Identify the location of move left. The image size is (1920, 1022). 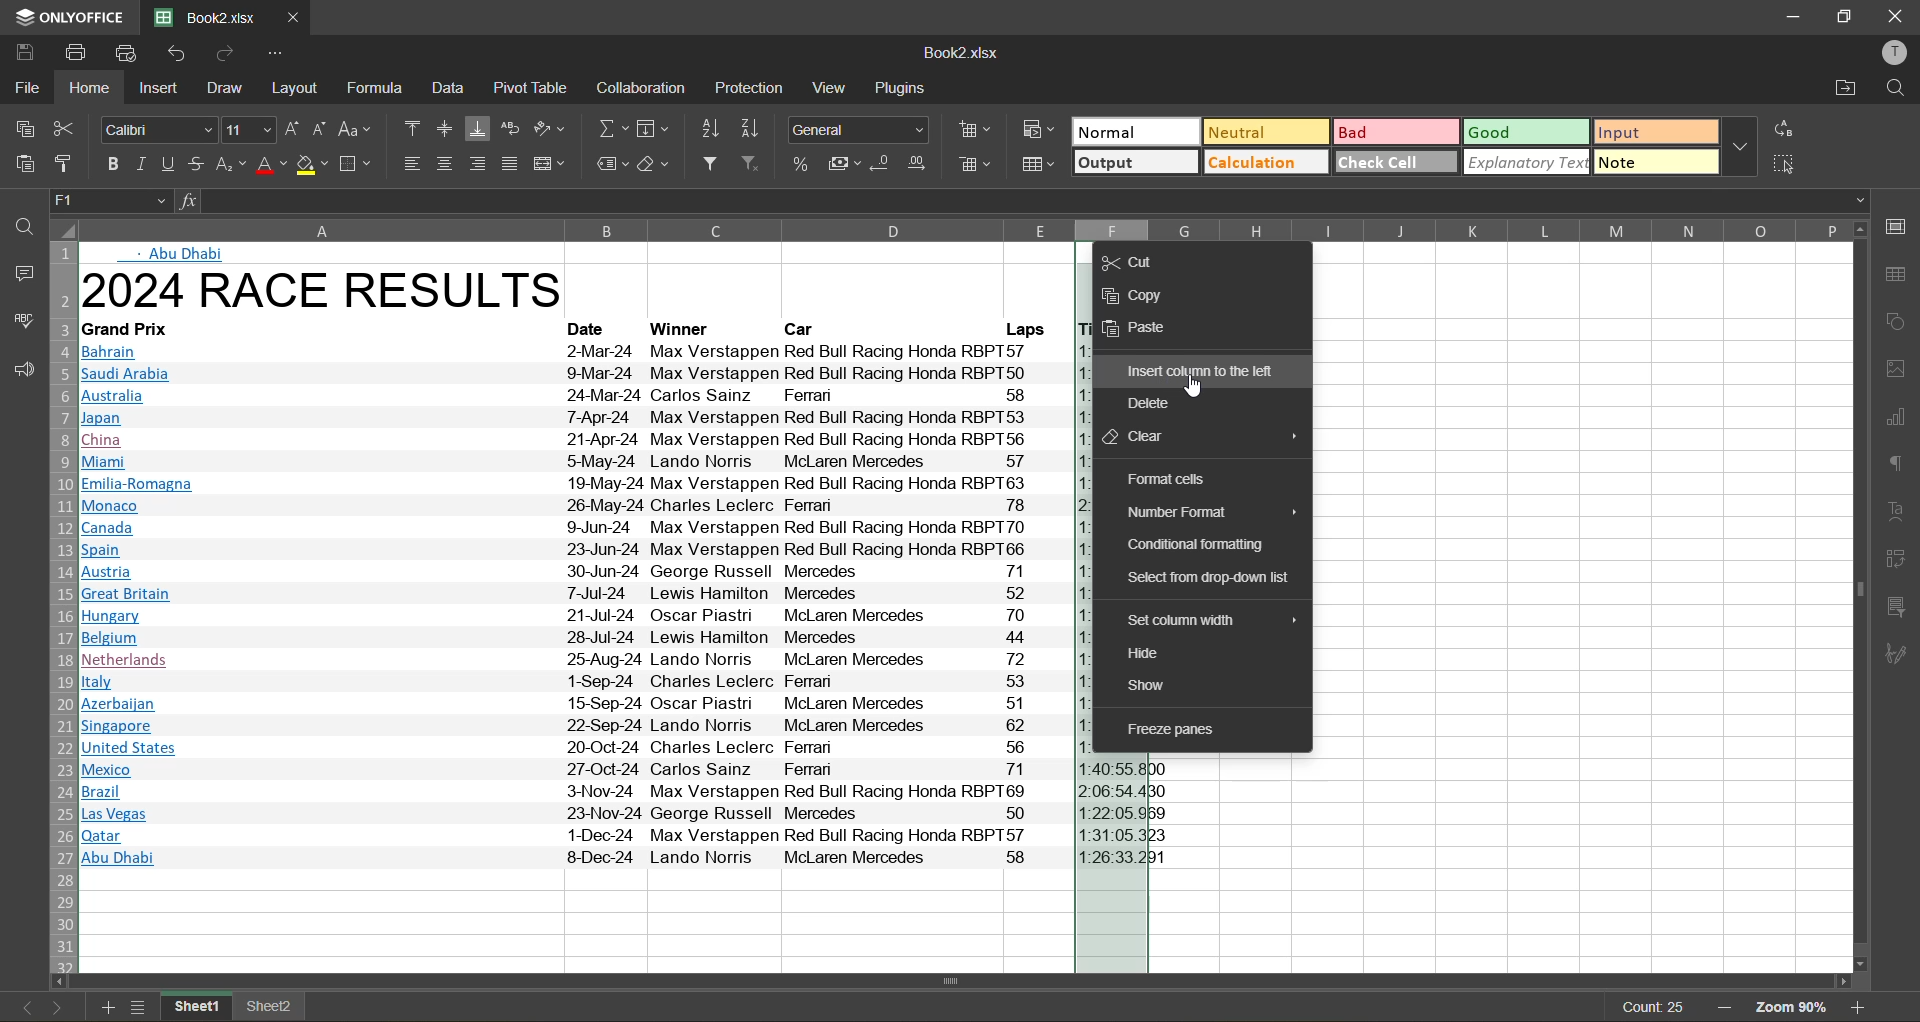
(58, 978).